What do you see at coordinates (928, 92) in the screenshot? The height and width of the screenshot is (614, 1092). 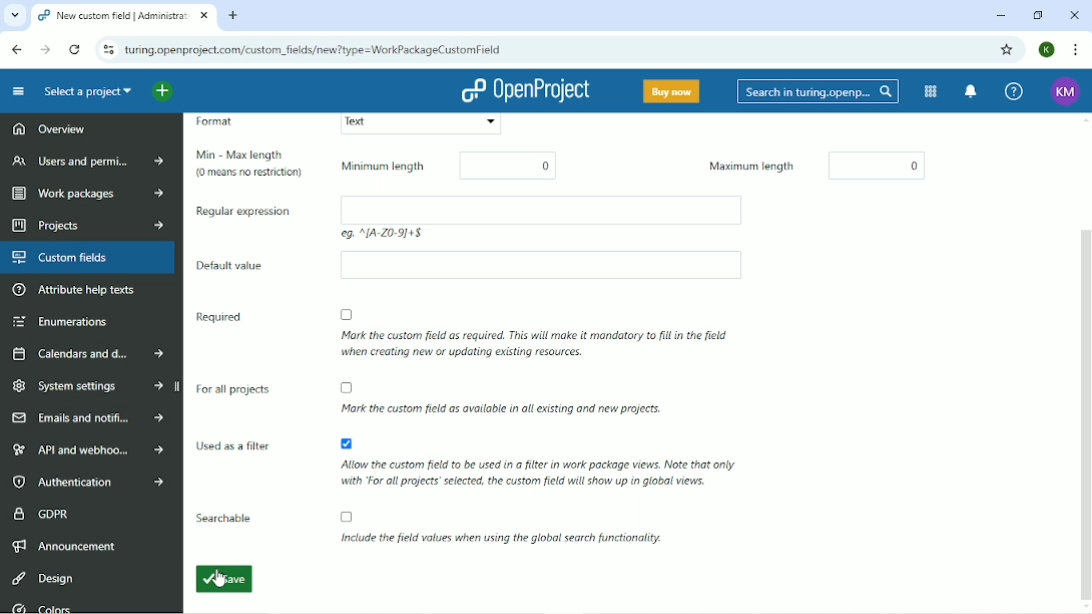 I see `Modules` at bounding box center [928, 92].